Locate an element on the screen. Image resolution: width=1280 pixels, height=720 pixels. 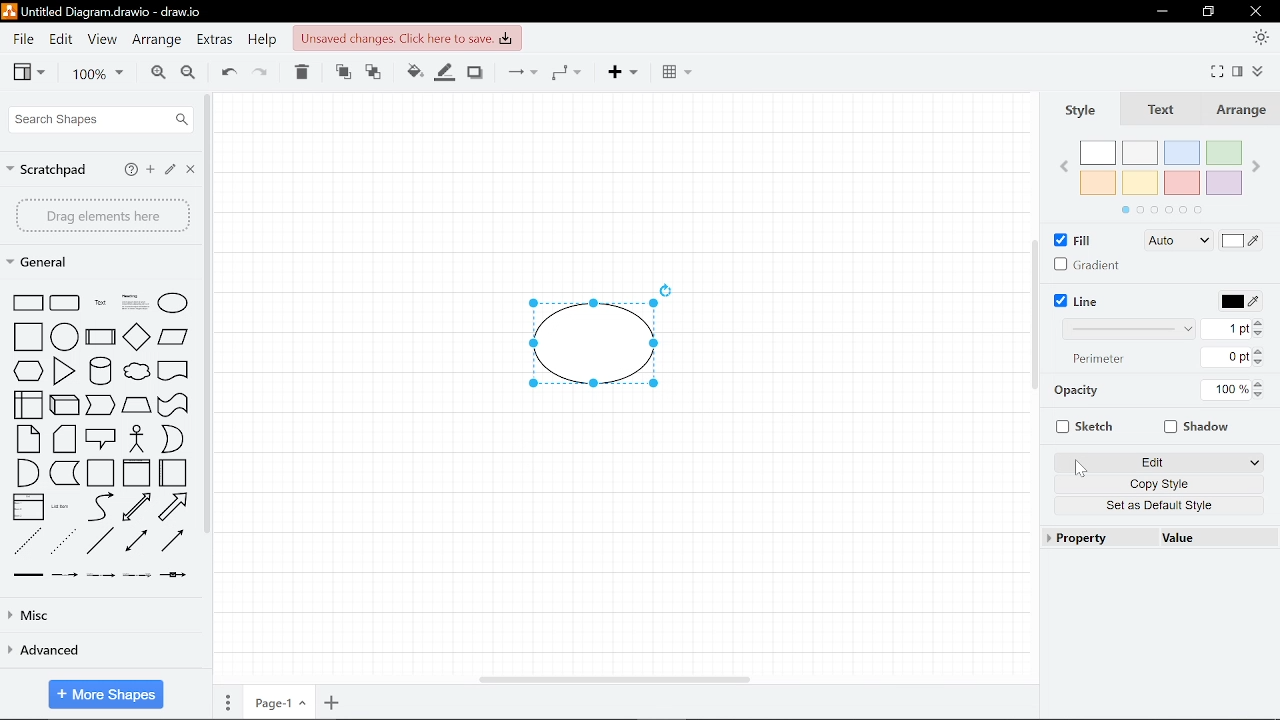
container is located at coordinates (100, 473).